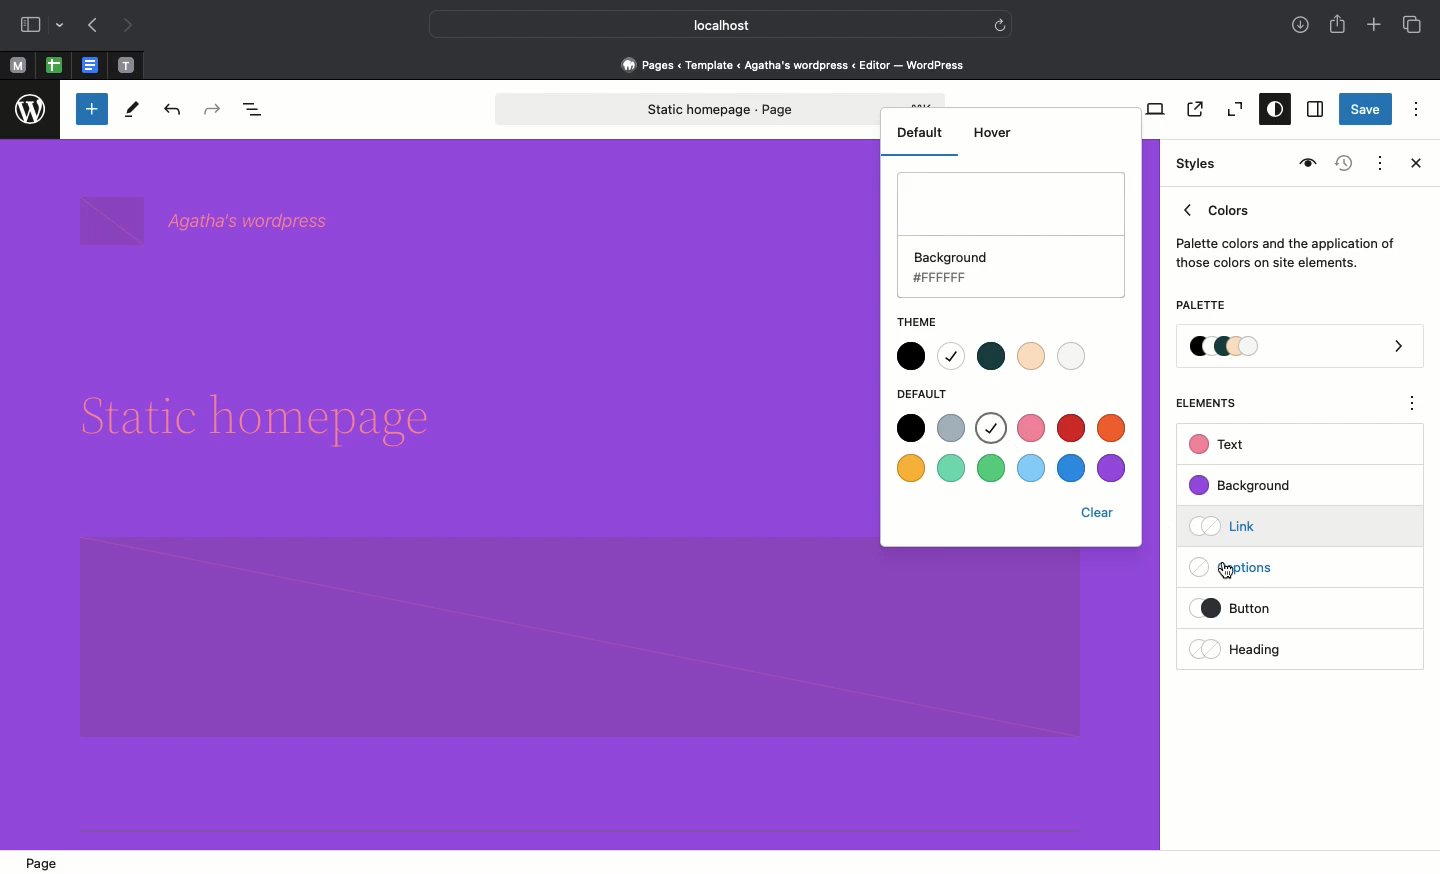 The height and width of the screenshot is (874, 1440). I want to click on Styles, so click(1198, 164).